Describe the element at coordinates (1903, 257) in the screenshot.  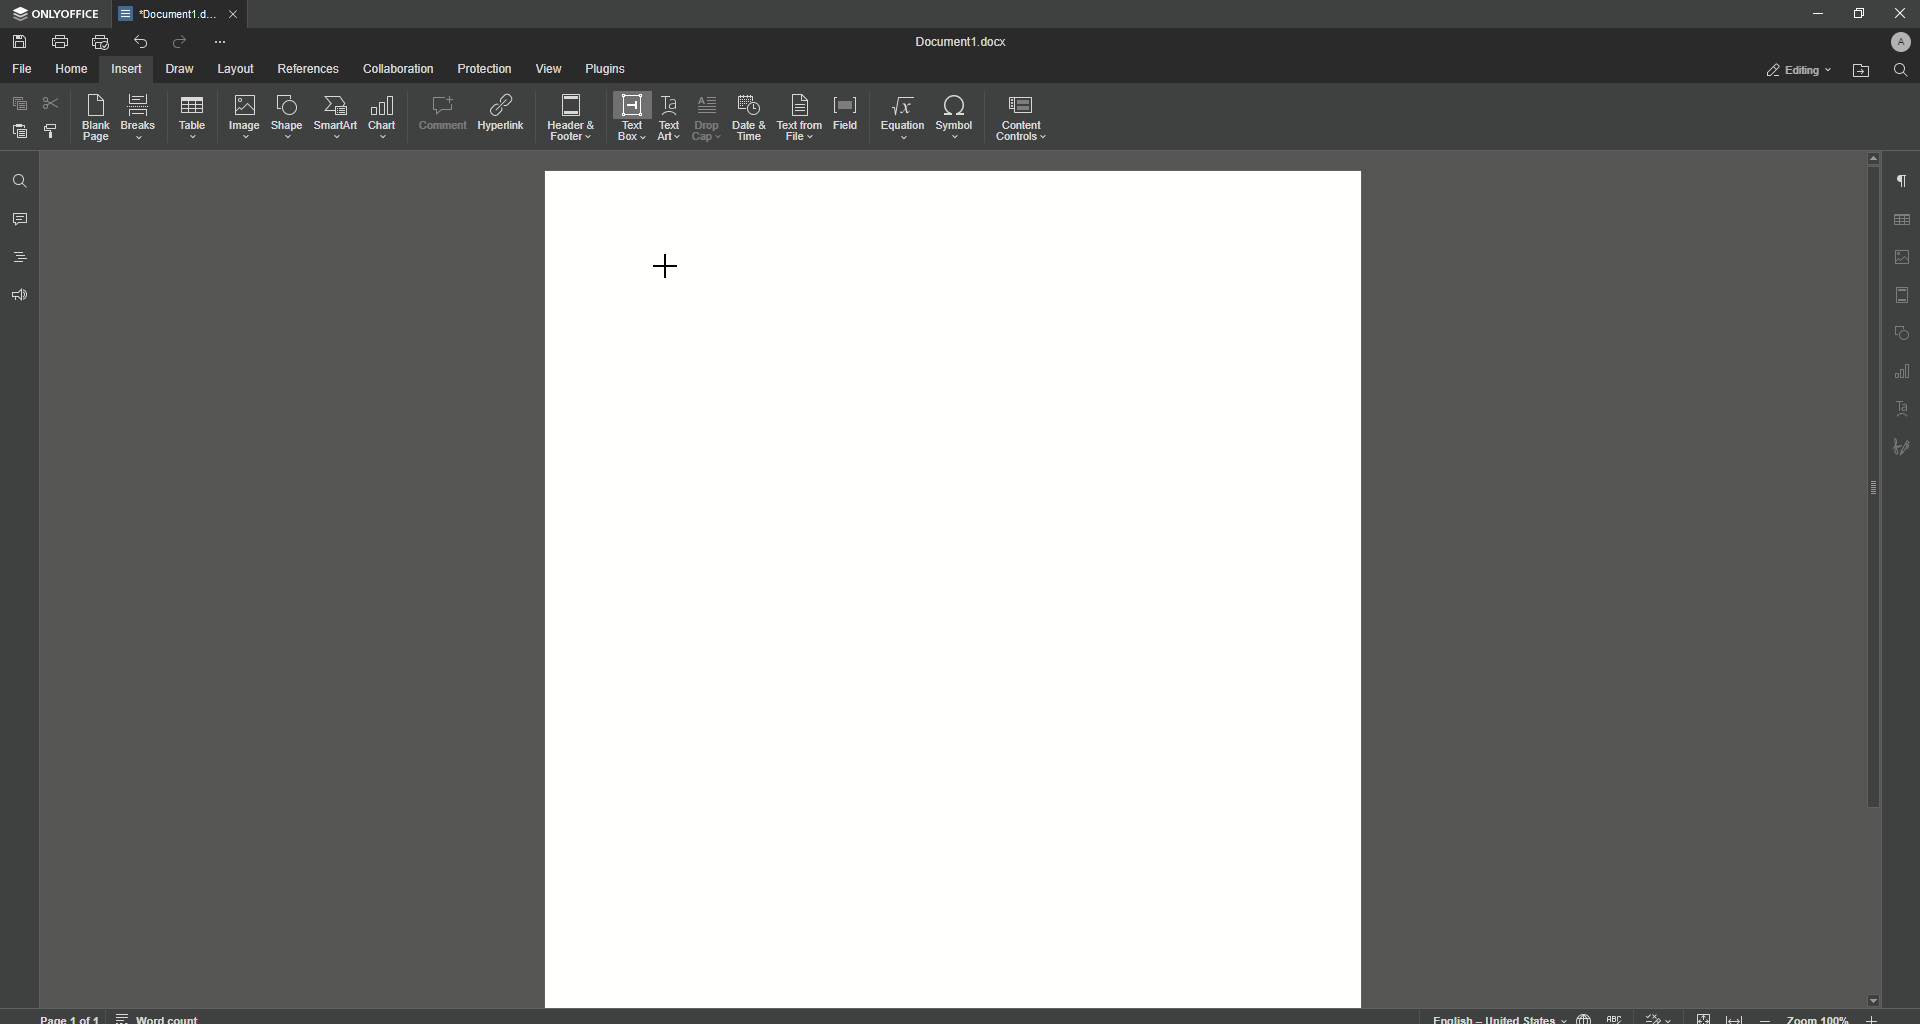
I see `image` at that location.